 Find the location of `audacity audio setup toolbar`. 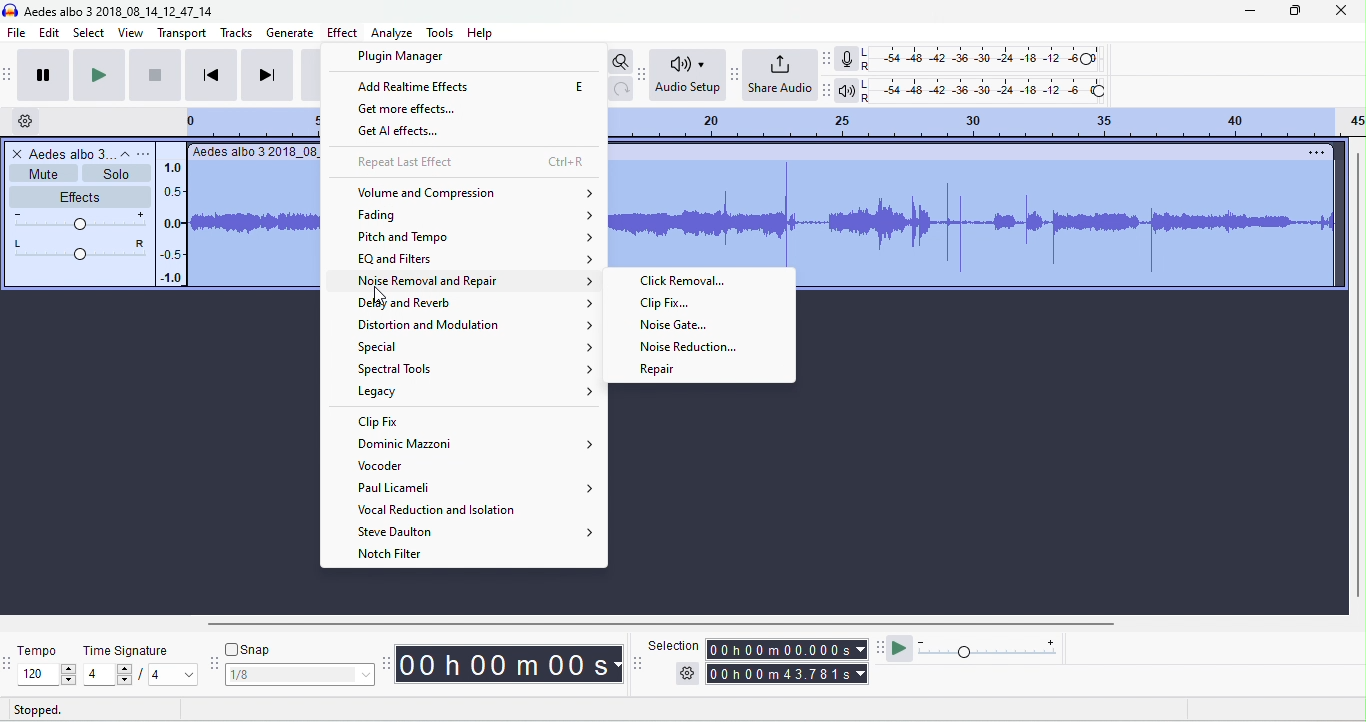

audacity audio setup toolbar is located at coordinates (642, 76).